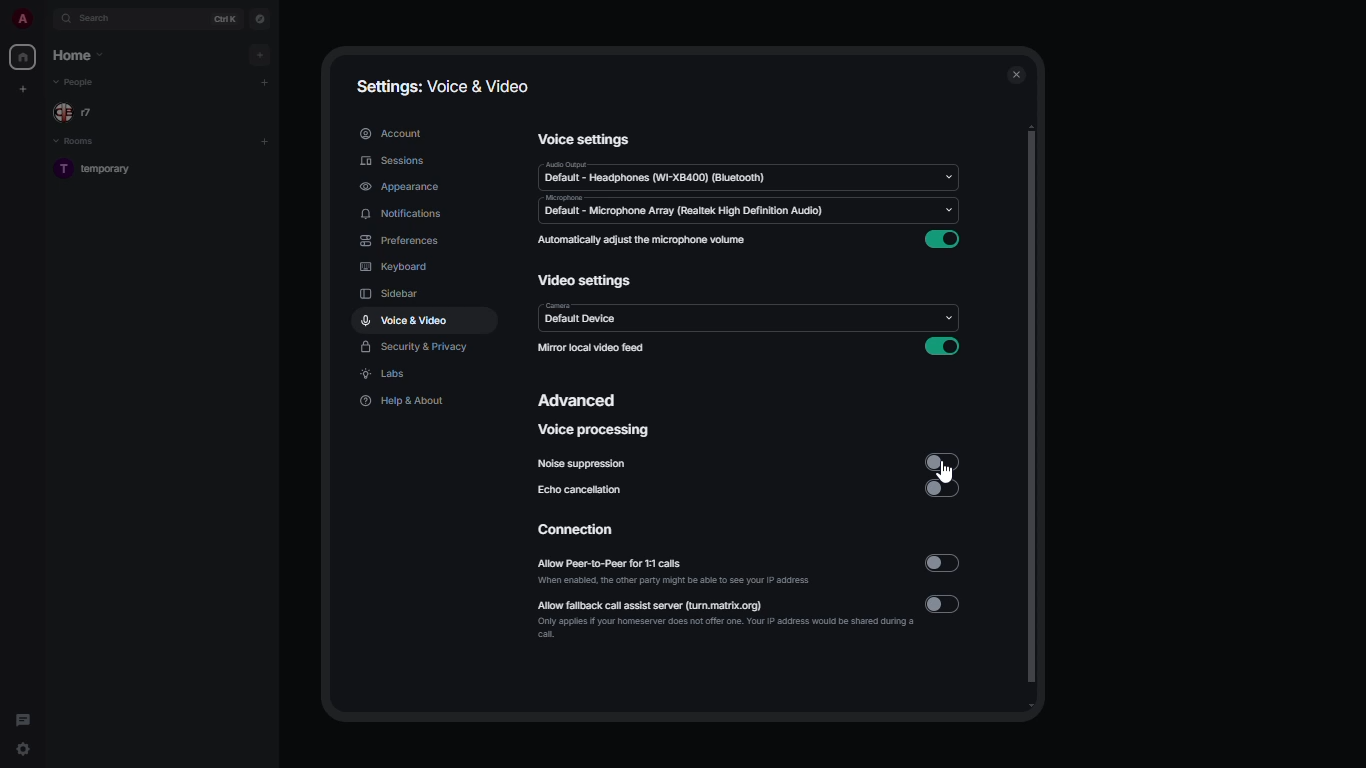 The height and width of the screenshot is (768, 1366). What do you see at coordinates (267, 139) in the screenshot?
I see `add` at bounding box center [267, 139].